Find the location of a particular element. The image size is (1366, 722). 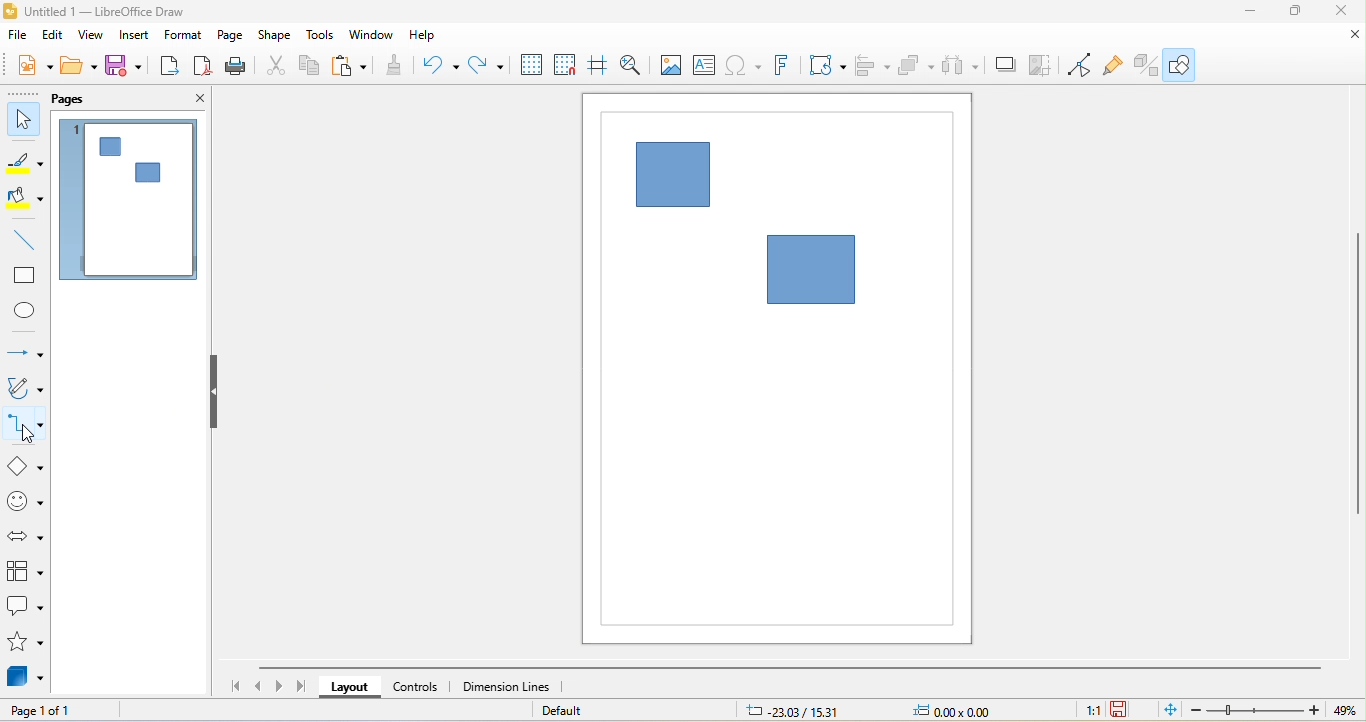

scroll to first page is located at coordinates (231, 687).